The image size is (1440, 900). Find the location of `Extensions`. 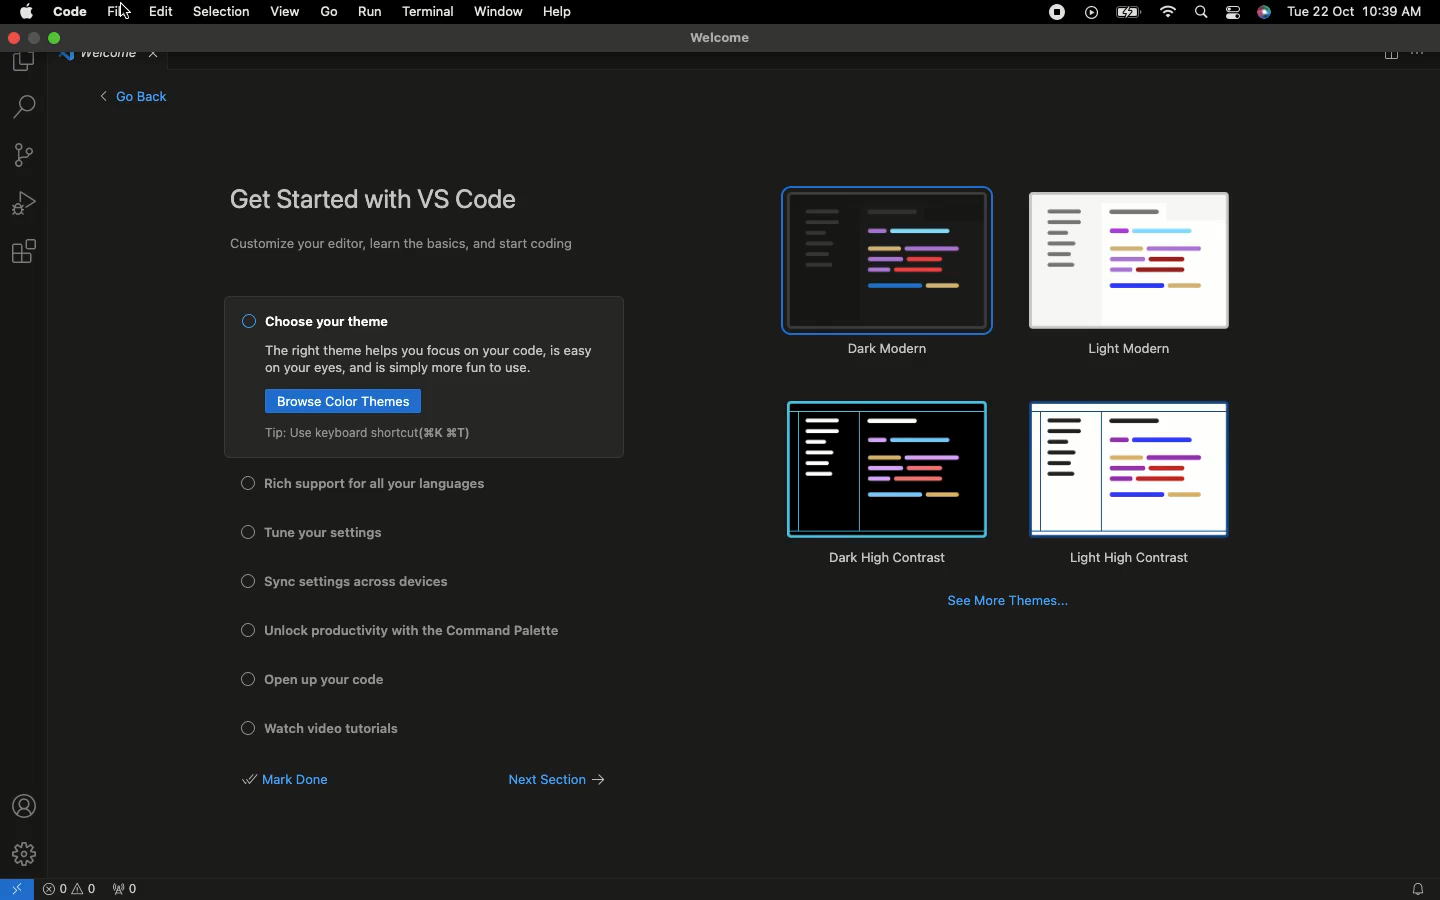

Extensions is located at coordinates (26, 253).